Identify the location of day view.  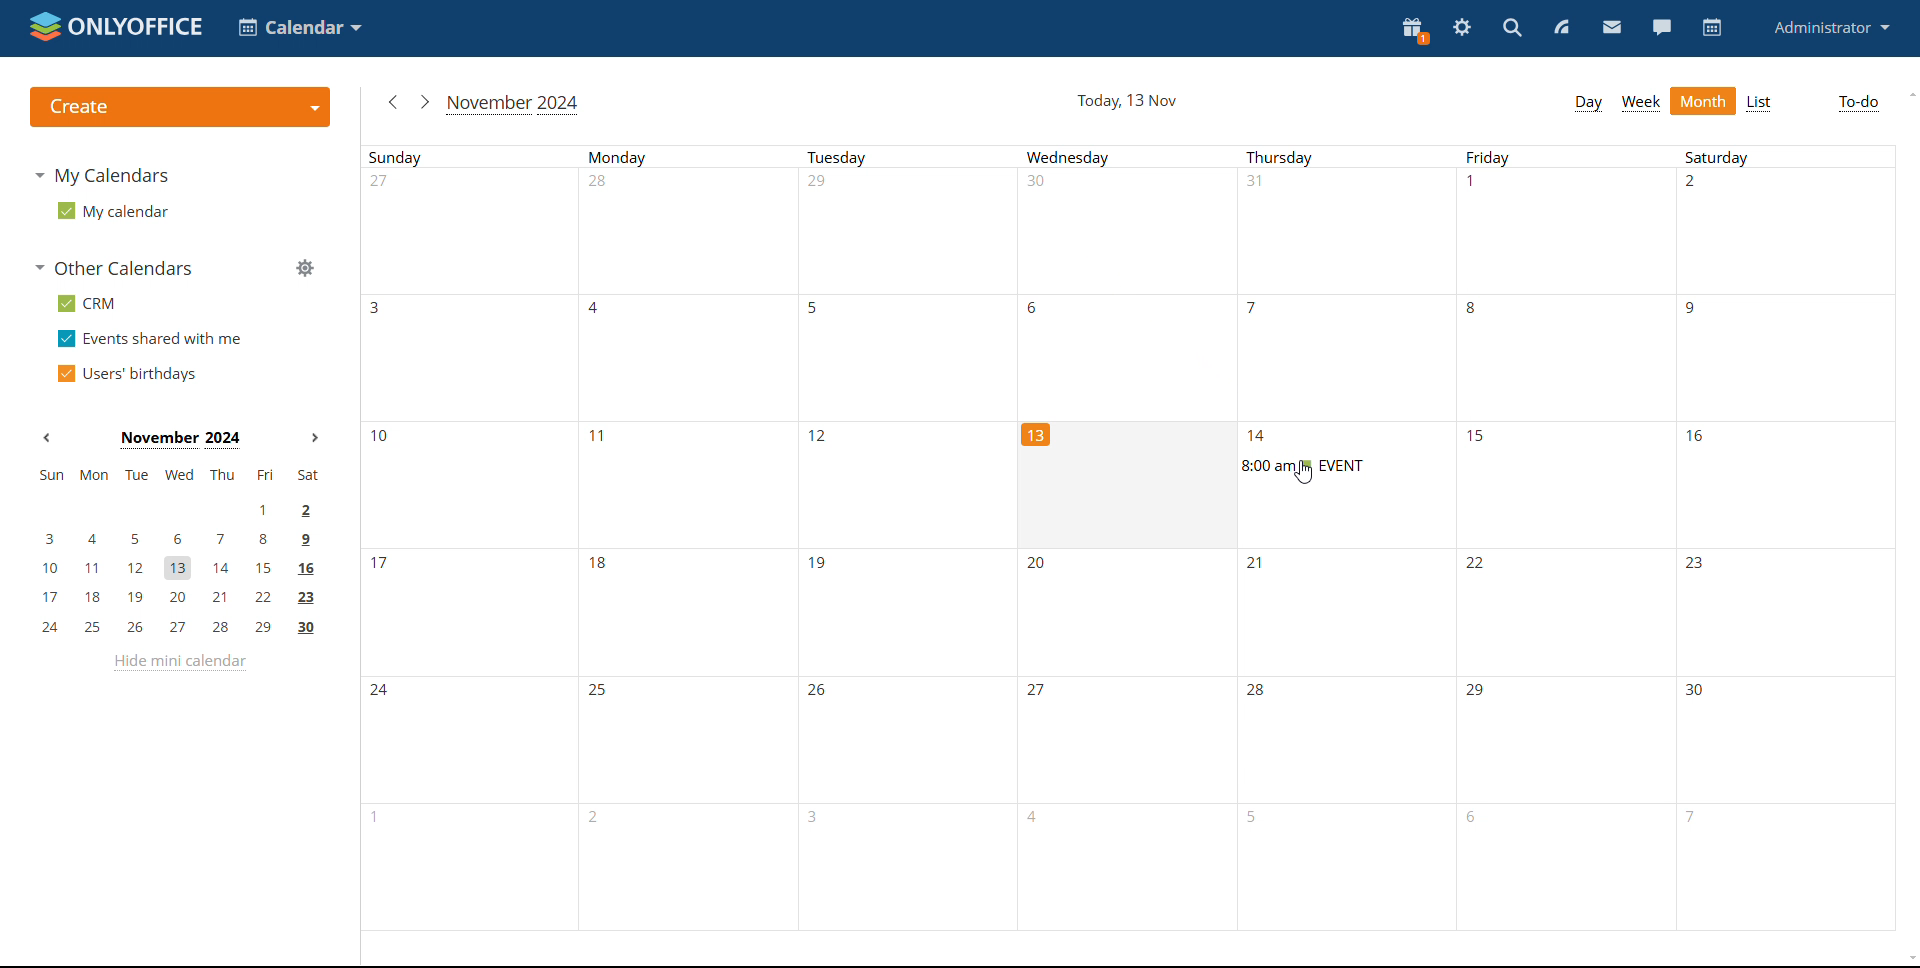
(1590, 104).